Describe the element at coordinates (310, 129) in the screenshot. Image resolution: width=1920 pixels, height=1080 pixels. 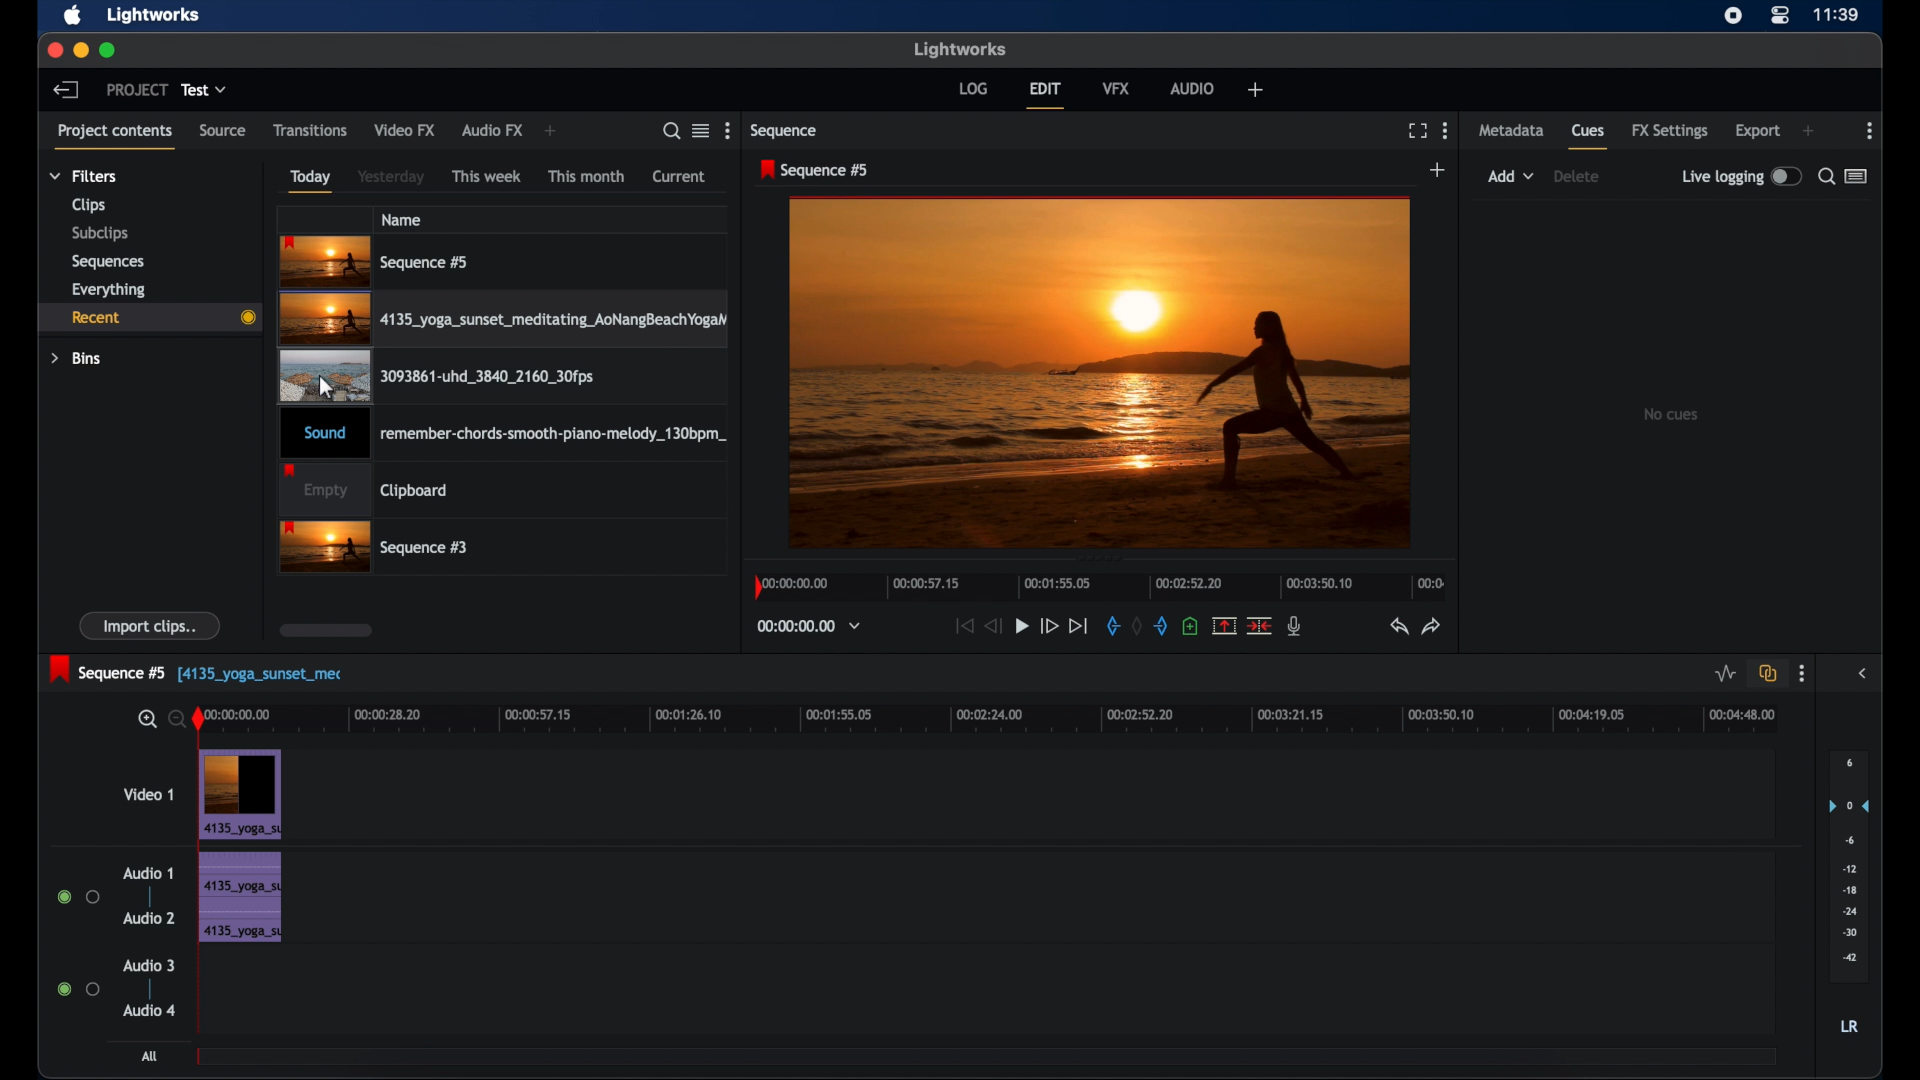
I see `transitions` at that location.